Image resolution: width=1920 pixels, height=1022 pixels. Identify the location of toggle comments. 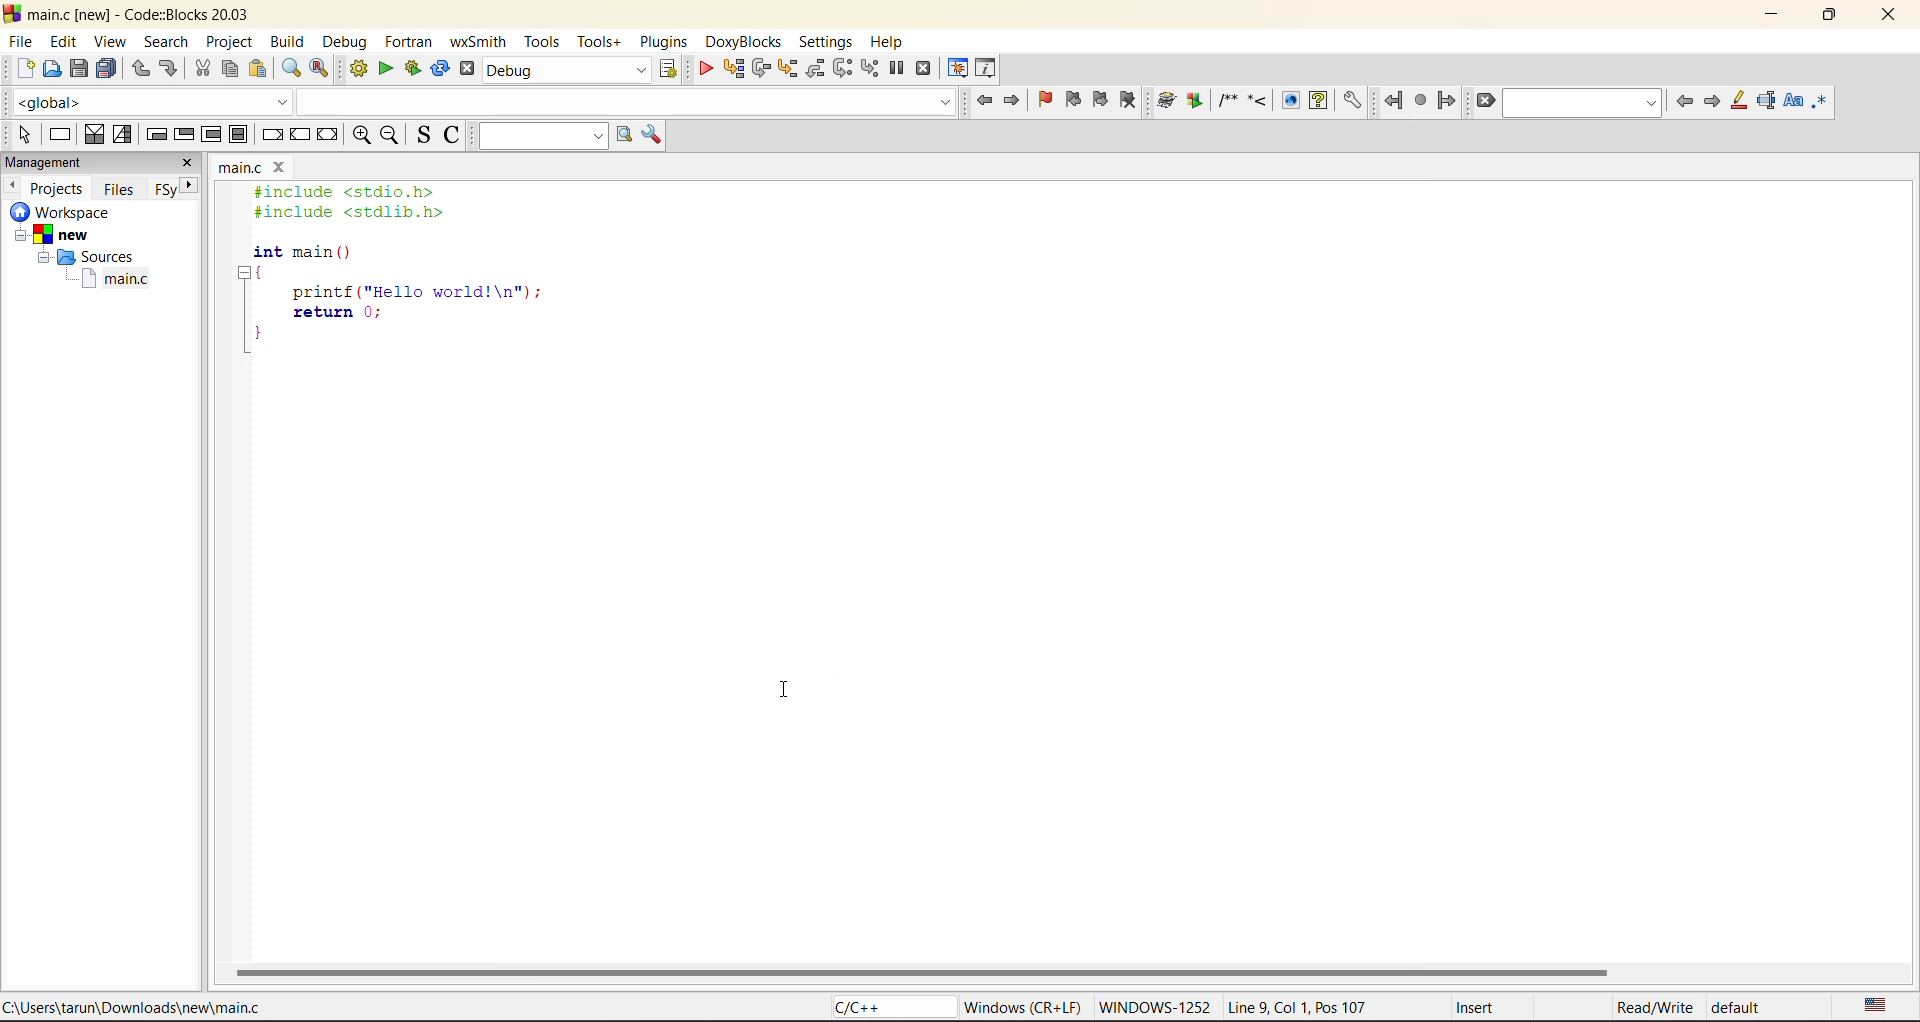
(453, 136).